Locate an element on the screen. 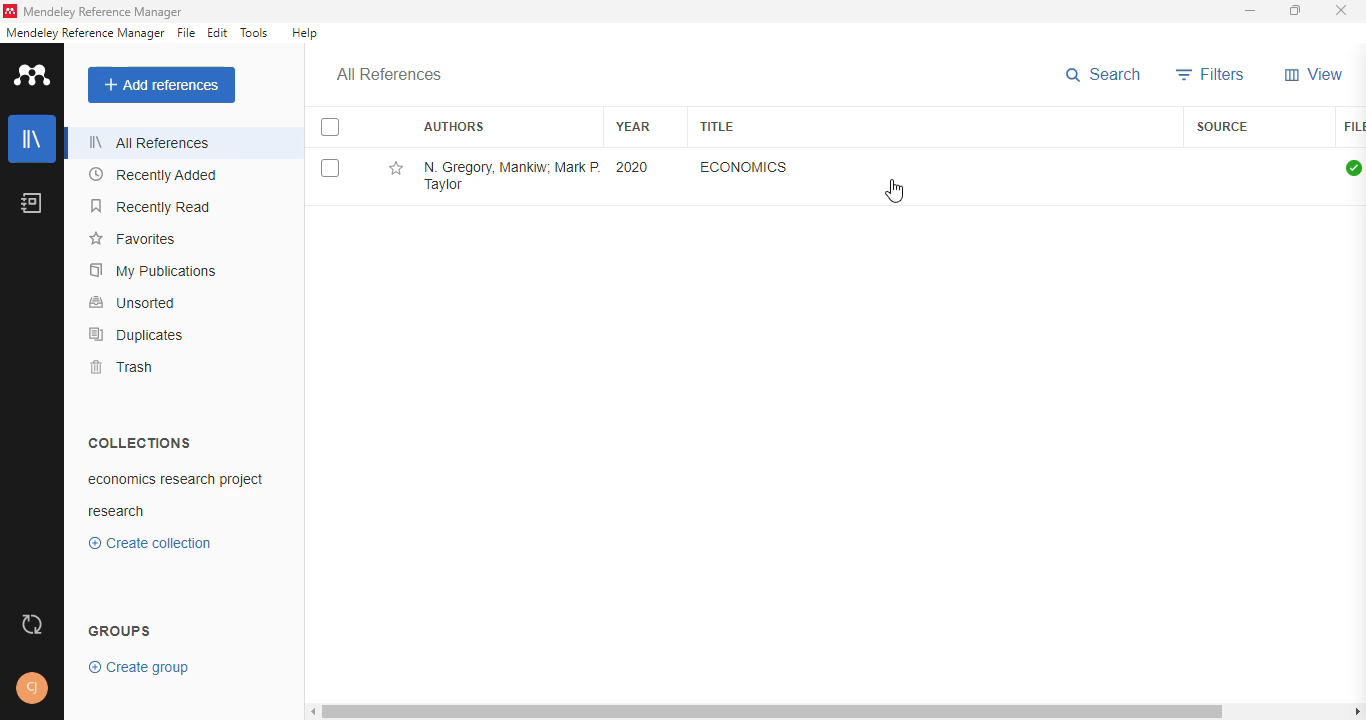 This screenshot has height=720, width=1366. add references is located at coordinates (161, 85).